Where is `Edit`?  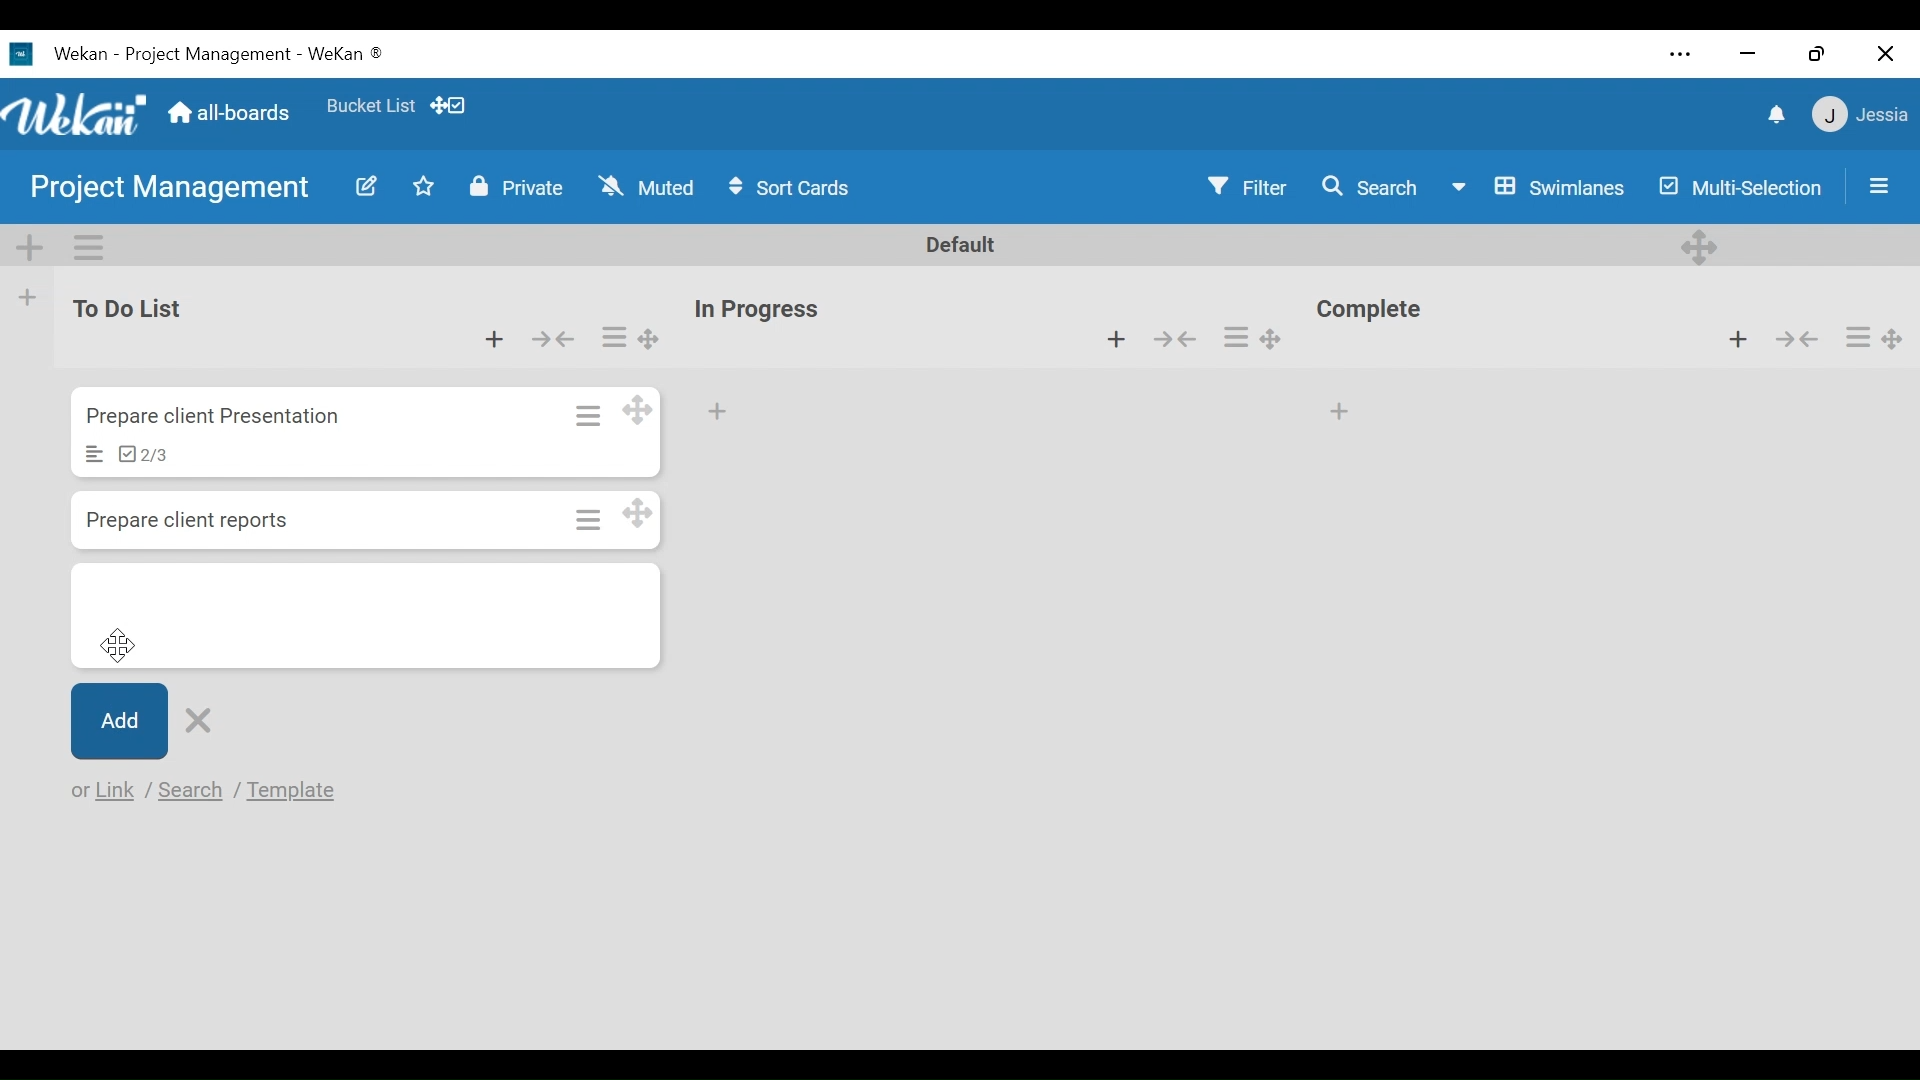
Edit is located at coordinates (358, 186).